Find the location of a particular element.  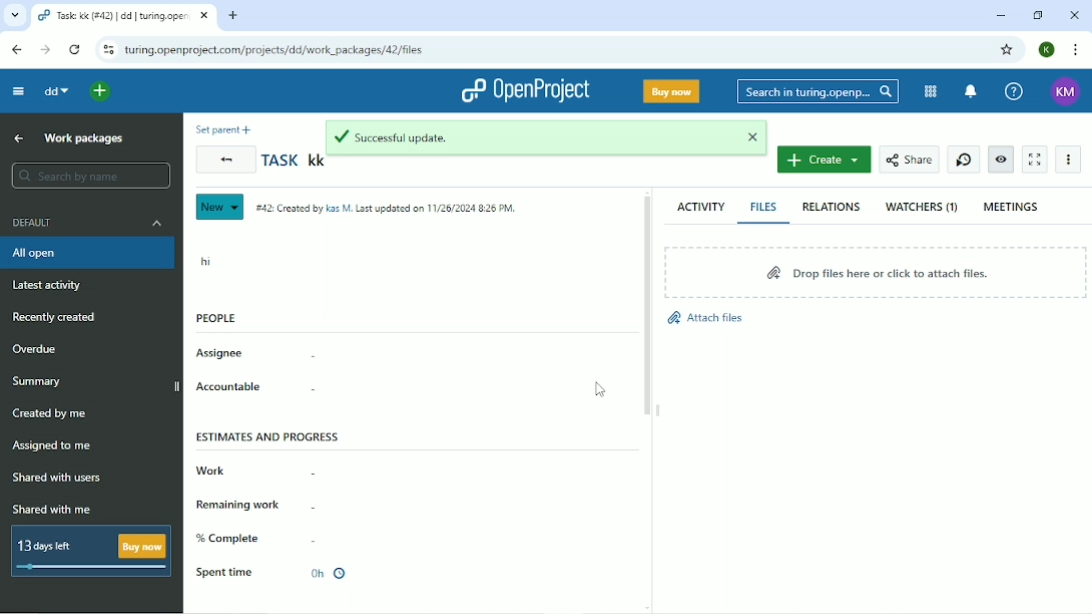

Accountable is located at coordinates (257, 389).